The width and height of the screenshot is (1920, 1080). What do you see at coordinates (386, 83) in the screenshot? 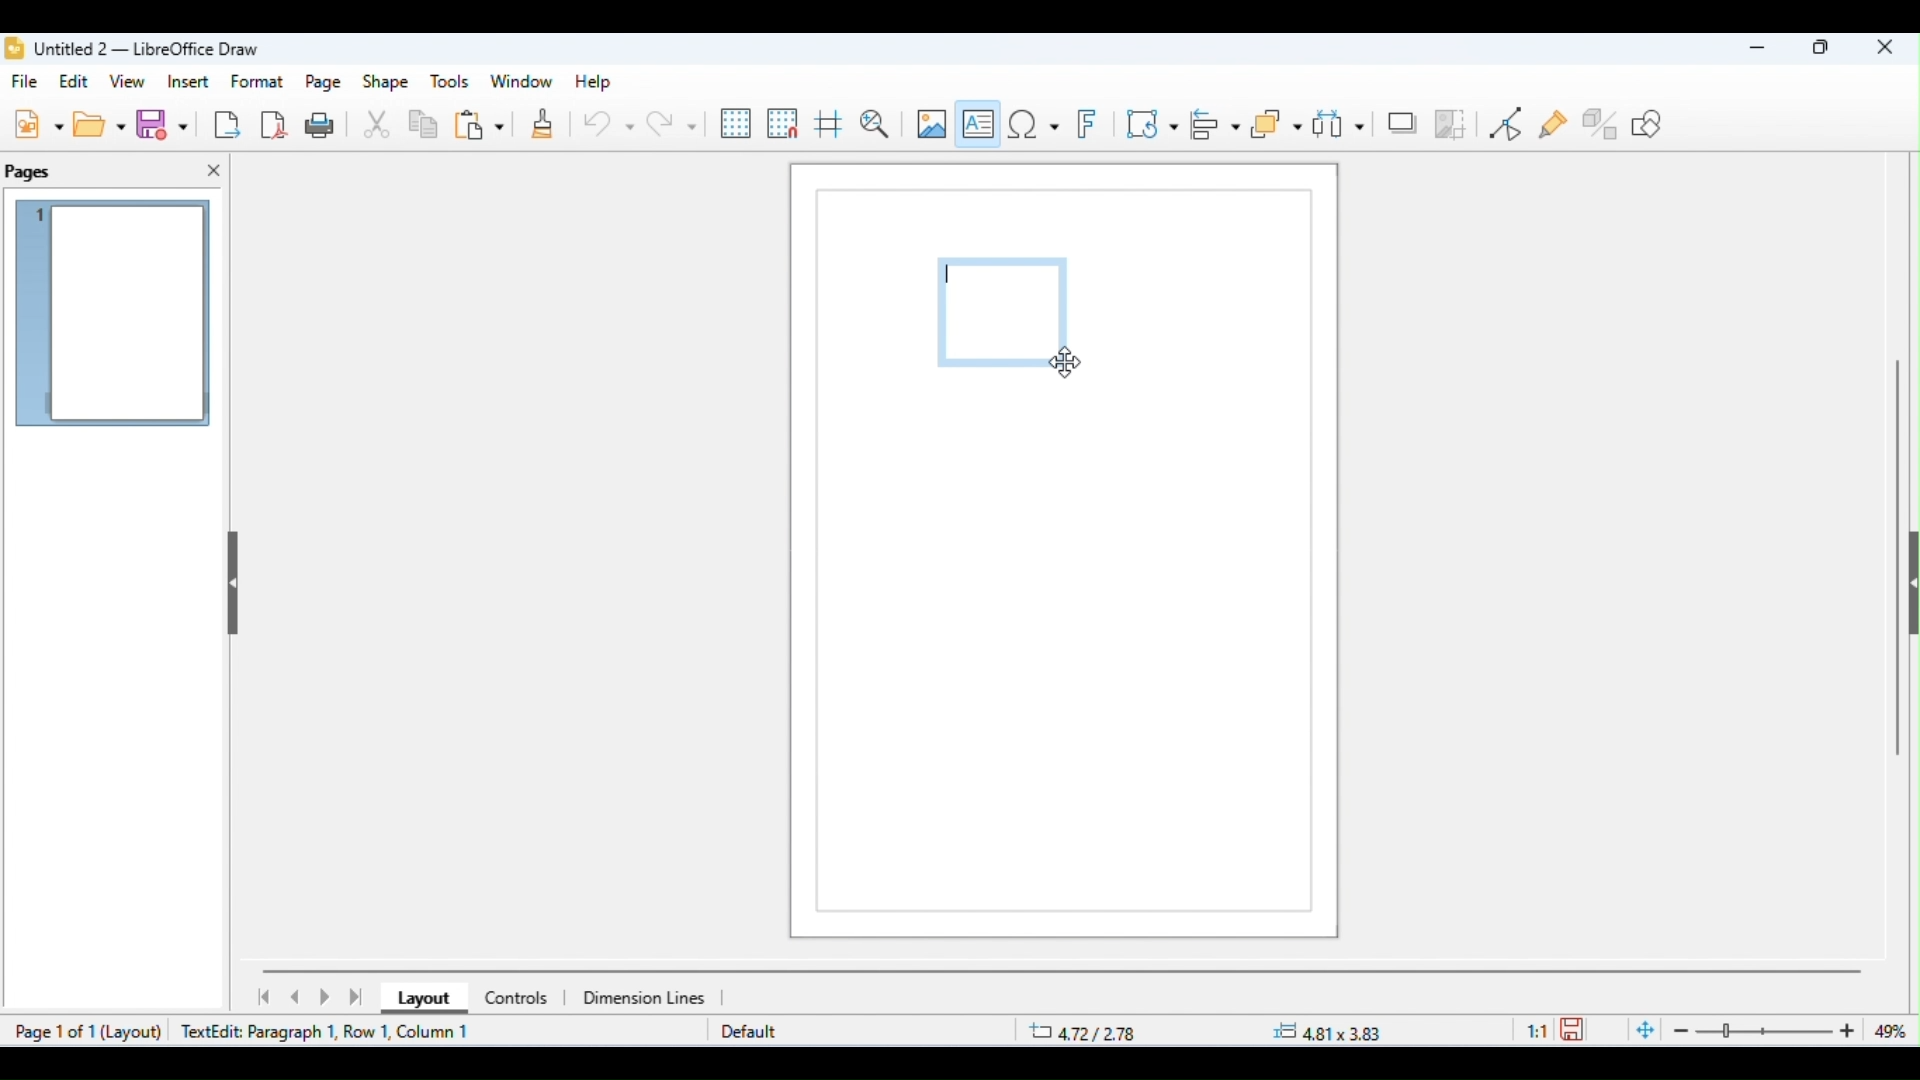
I see `shape` at bounding box center [386, 83].